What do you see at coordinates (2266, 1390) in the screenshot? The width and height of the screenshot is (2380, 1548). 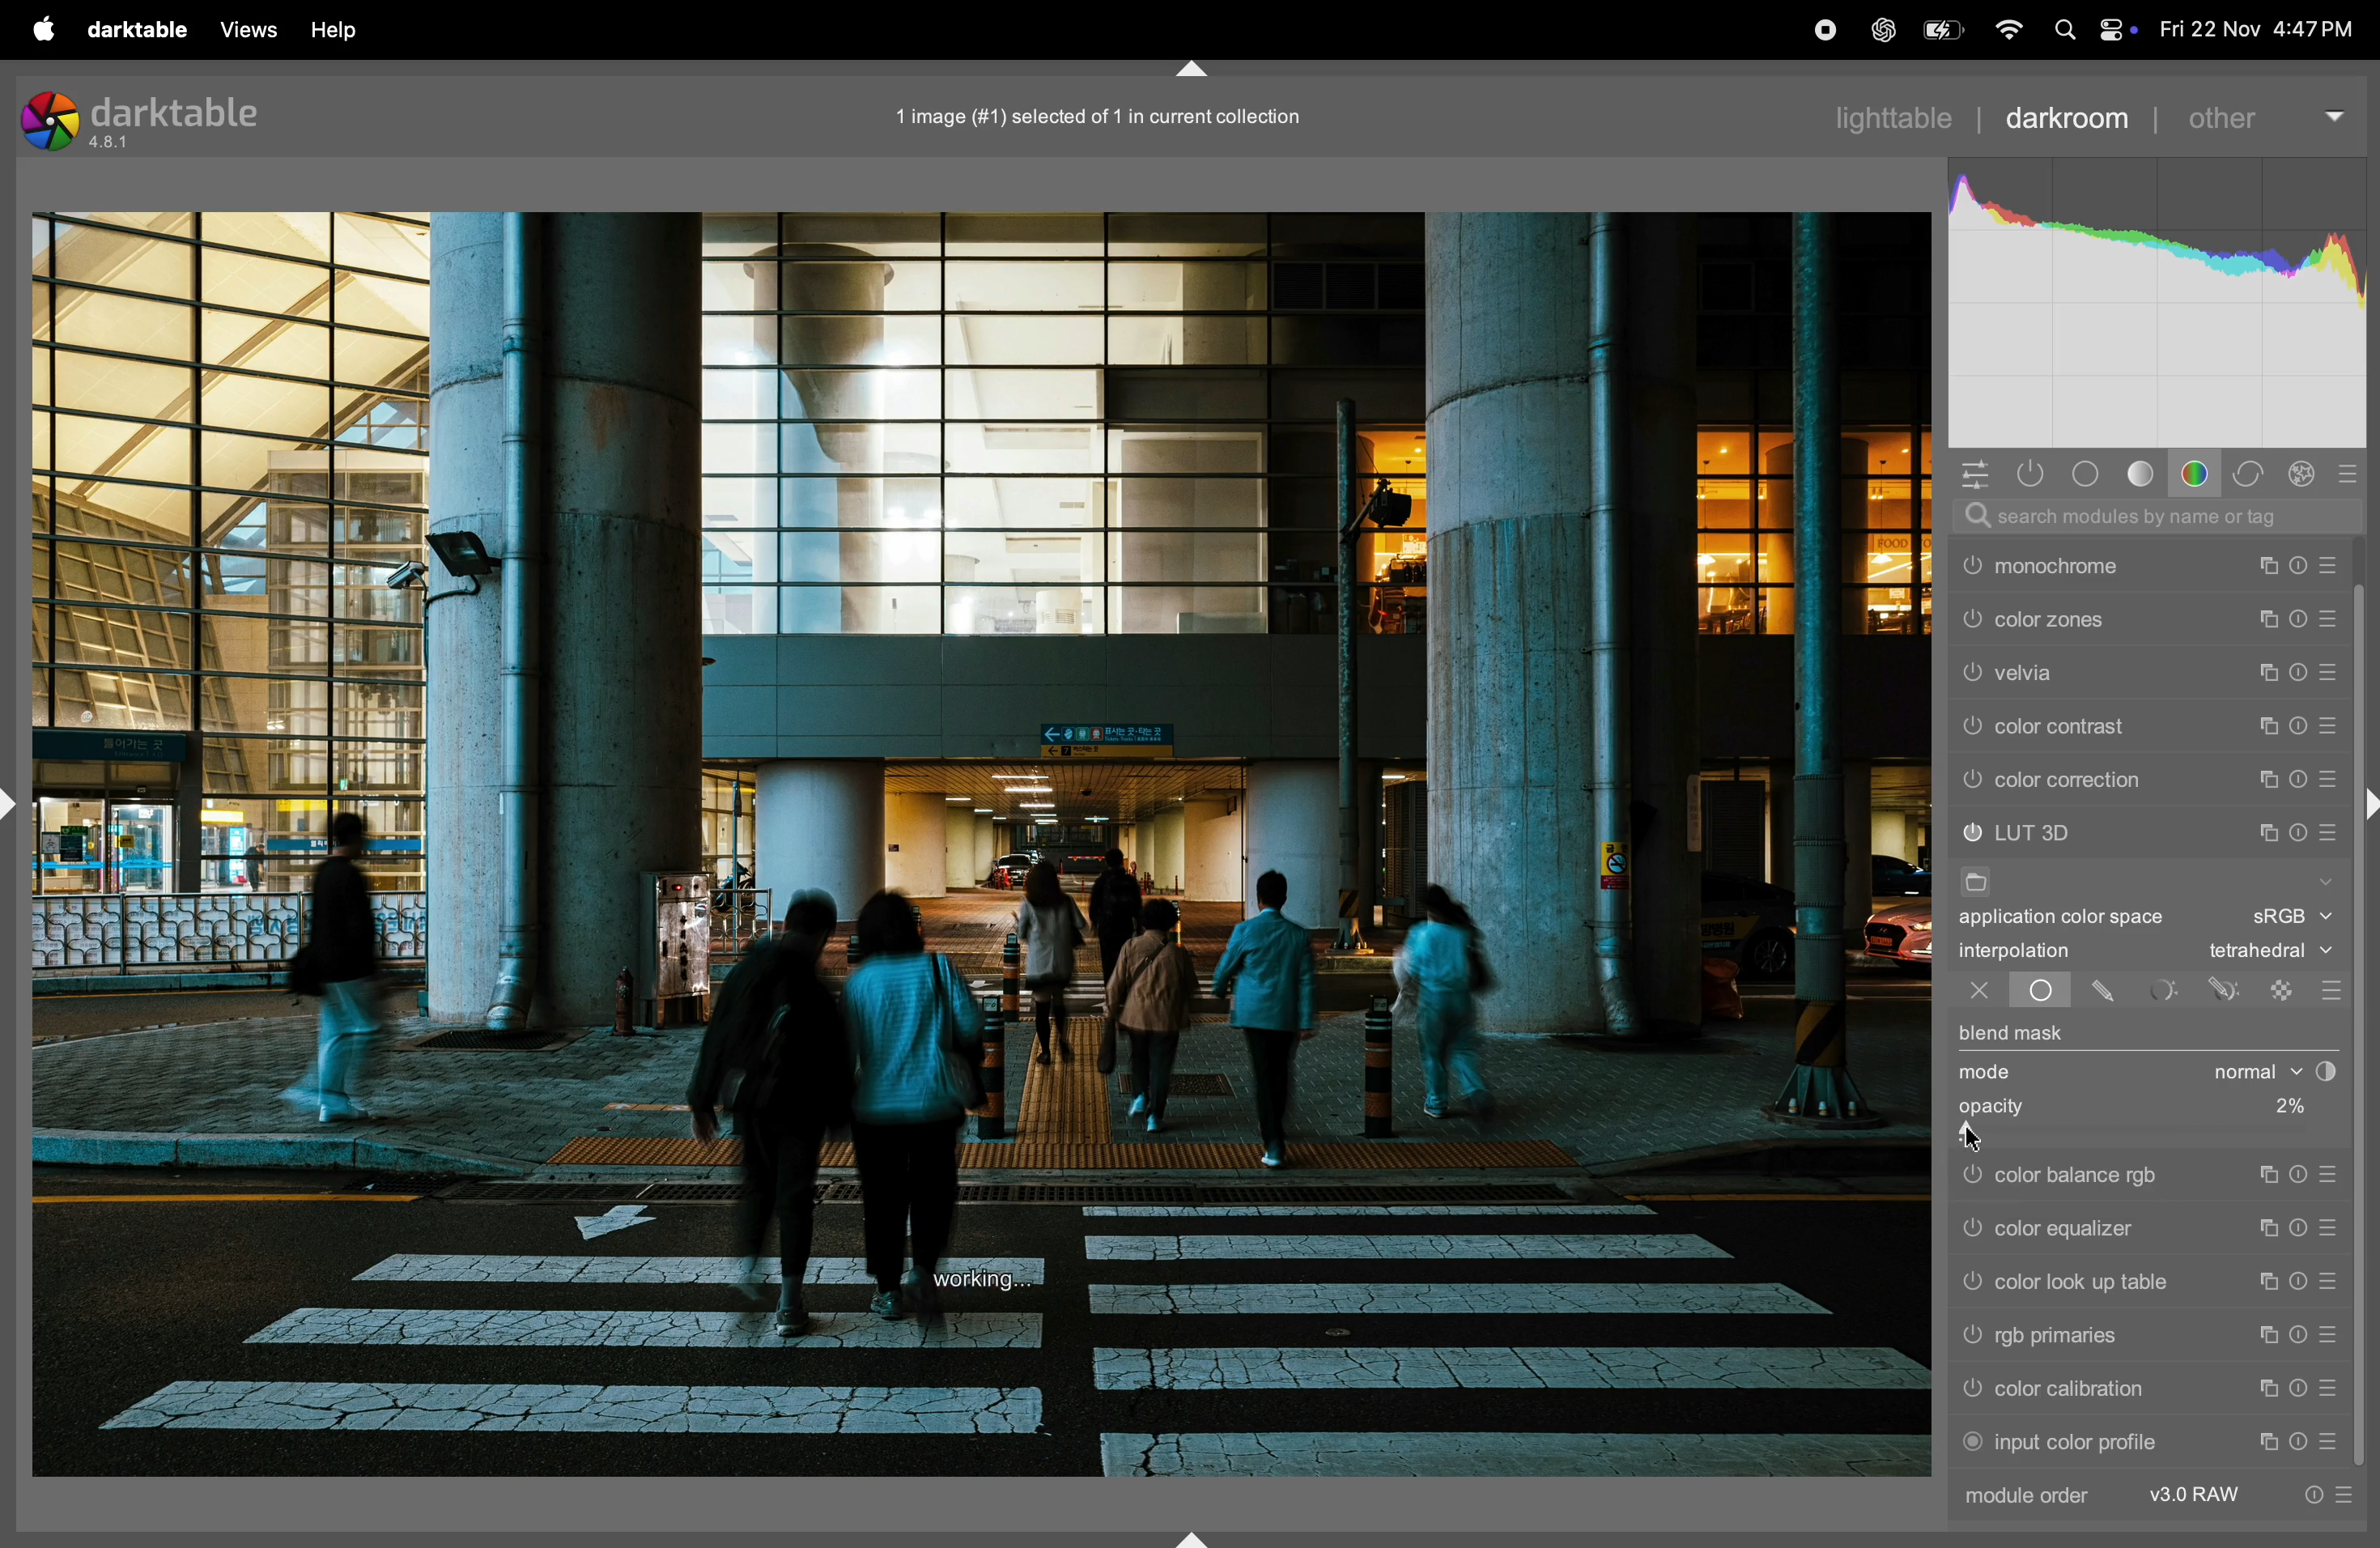 I see `multiple instance actions` at bounding box center [2266, 1390].